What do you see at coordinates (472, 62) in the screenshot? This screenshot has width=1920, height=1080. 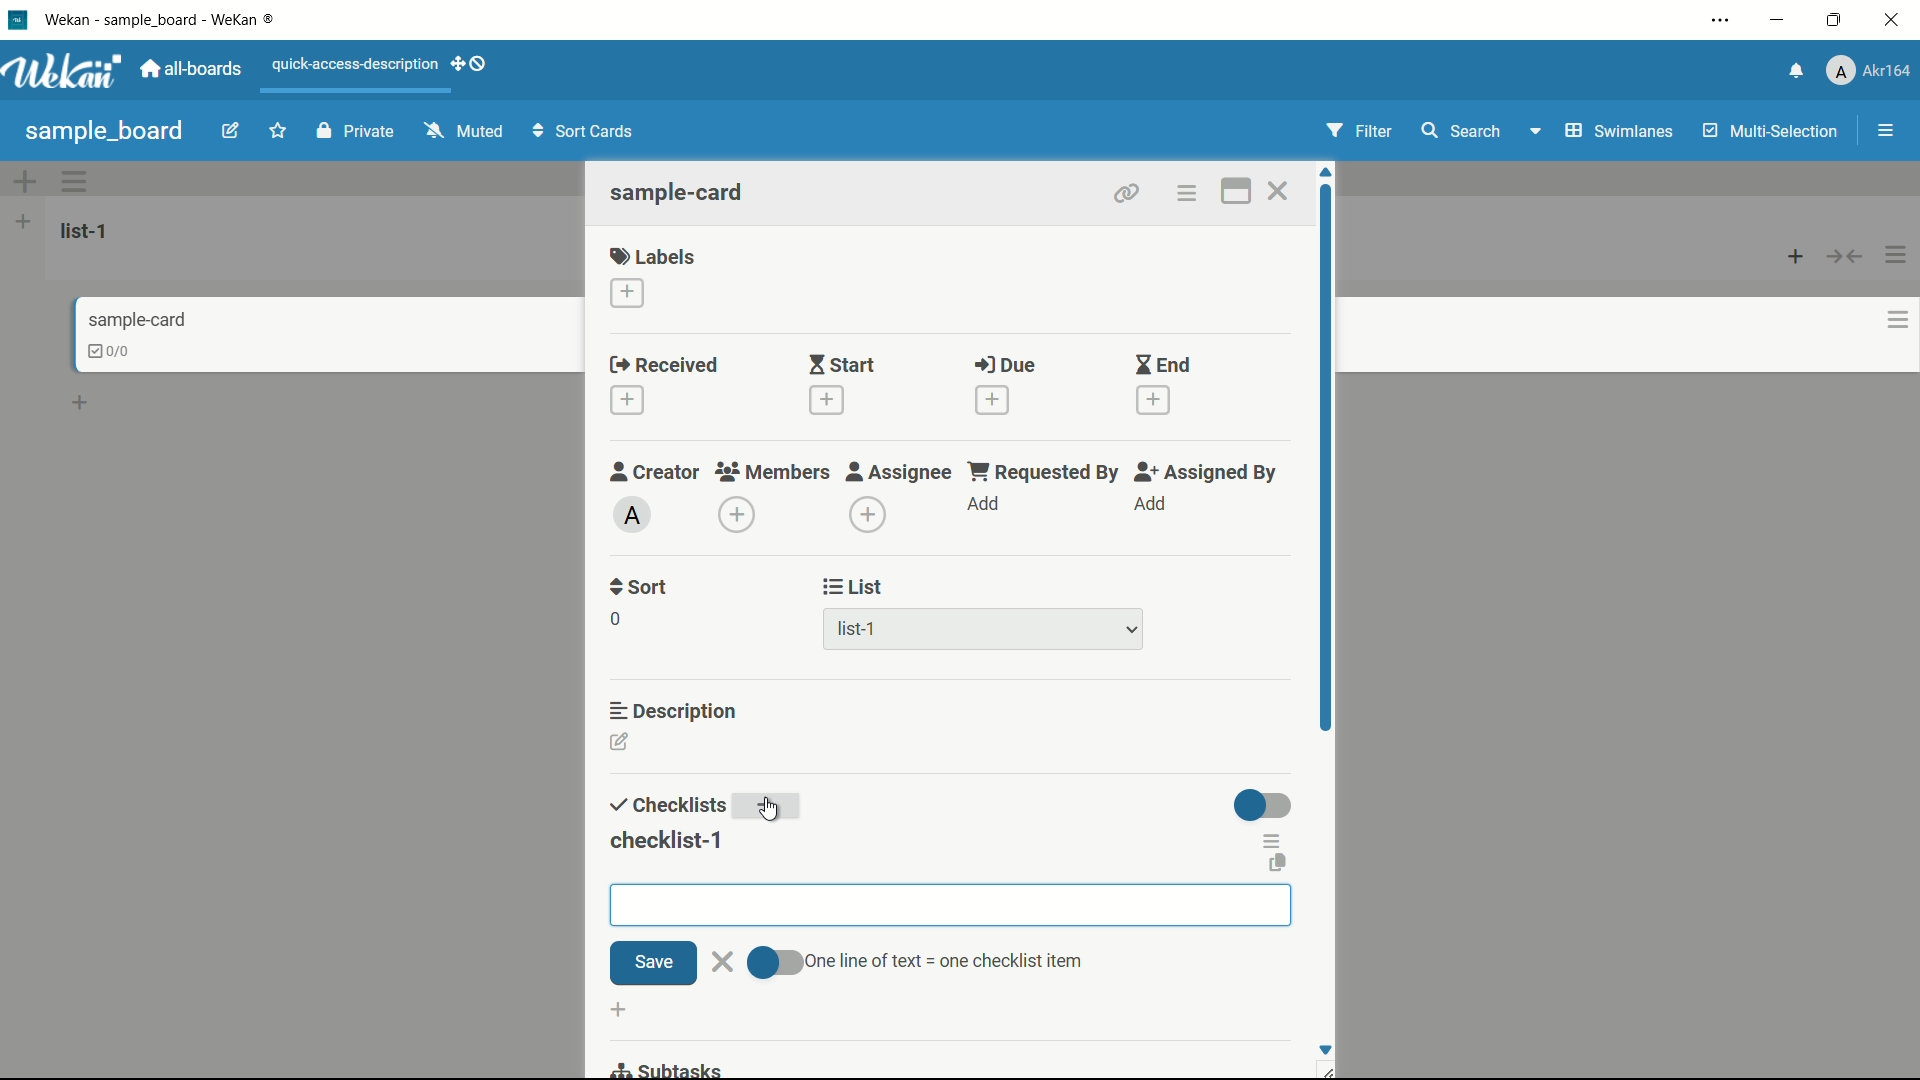 I see `show-desktop-drag-handles` at bounding box center [472, 62].